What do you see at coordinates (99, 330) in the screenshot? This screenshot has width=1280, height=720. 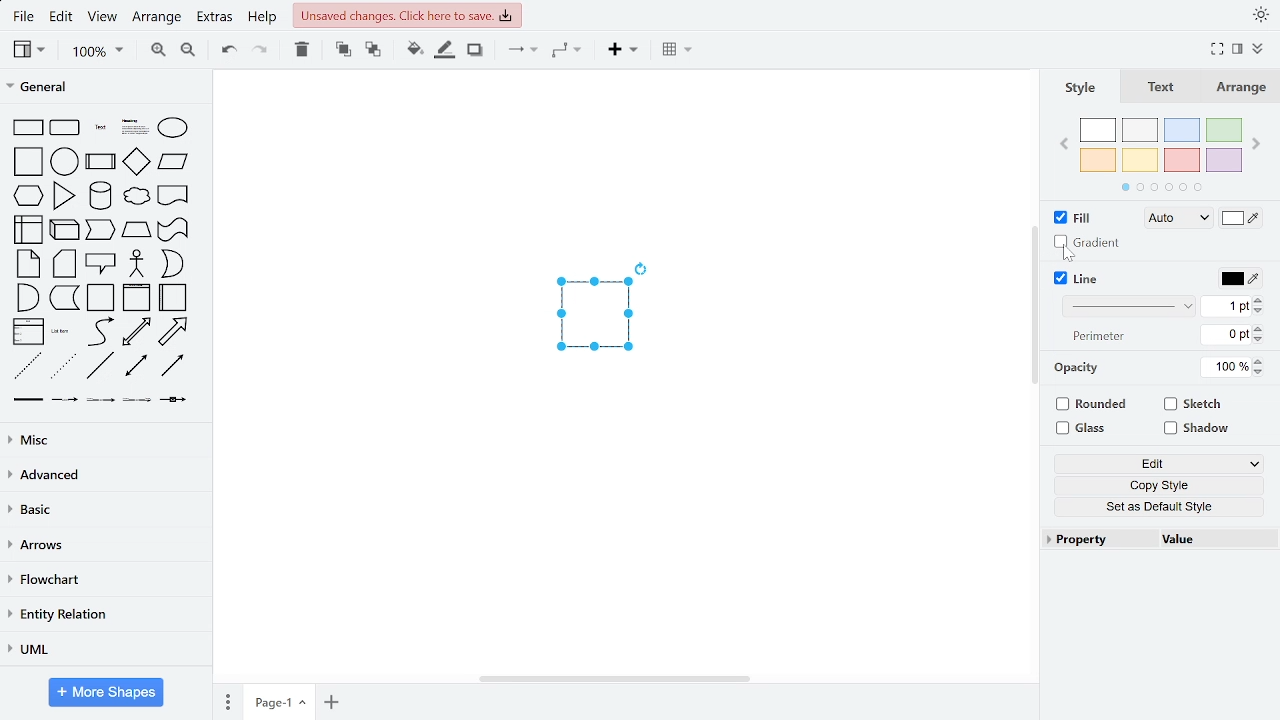 I see `general shapes` at bounding box center [99, 330].